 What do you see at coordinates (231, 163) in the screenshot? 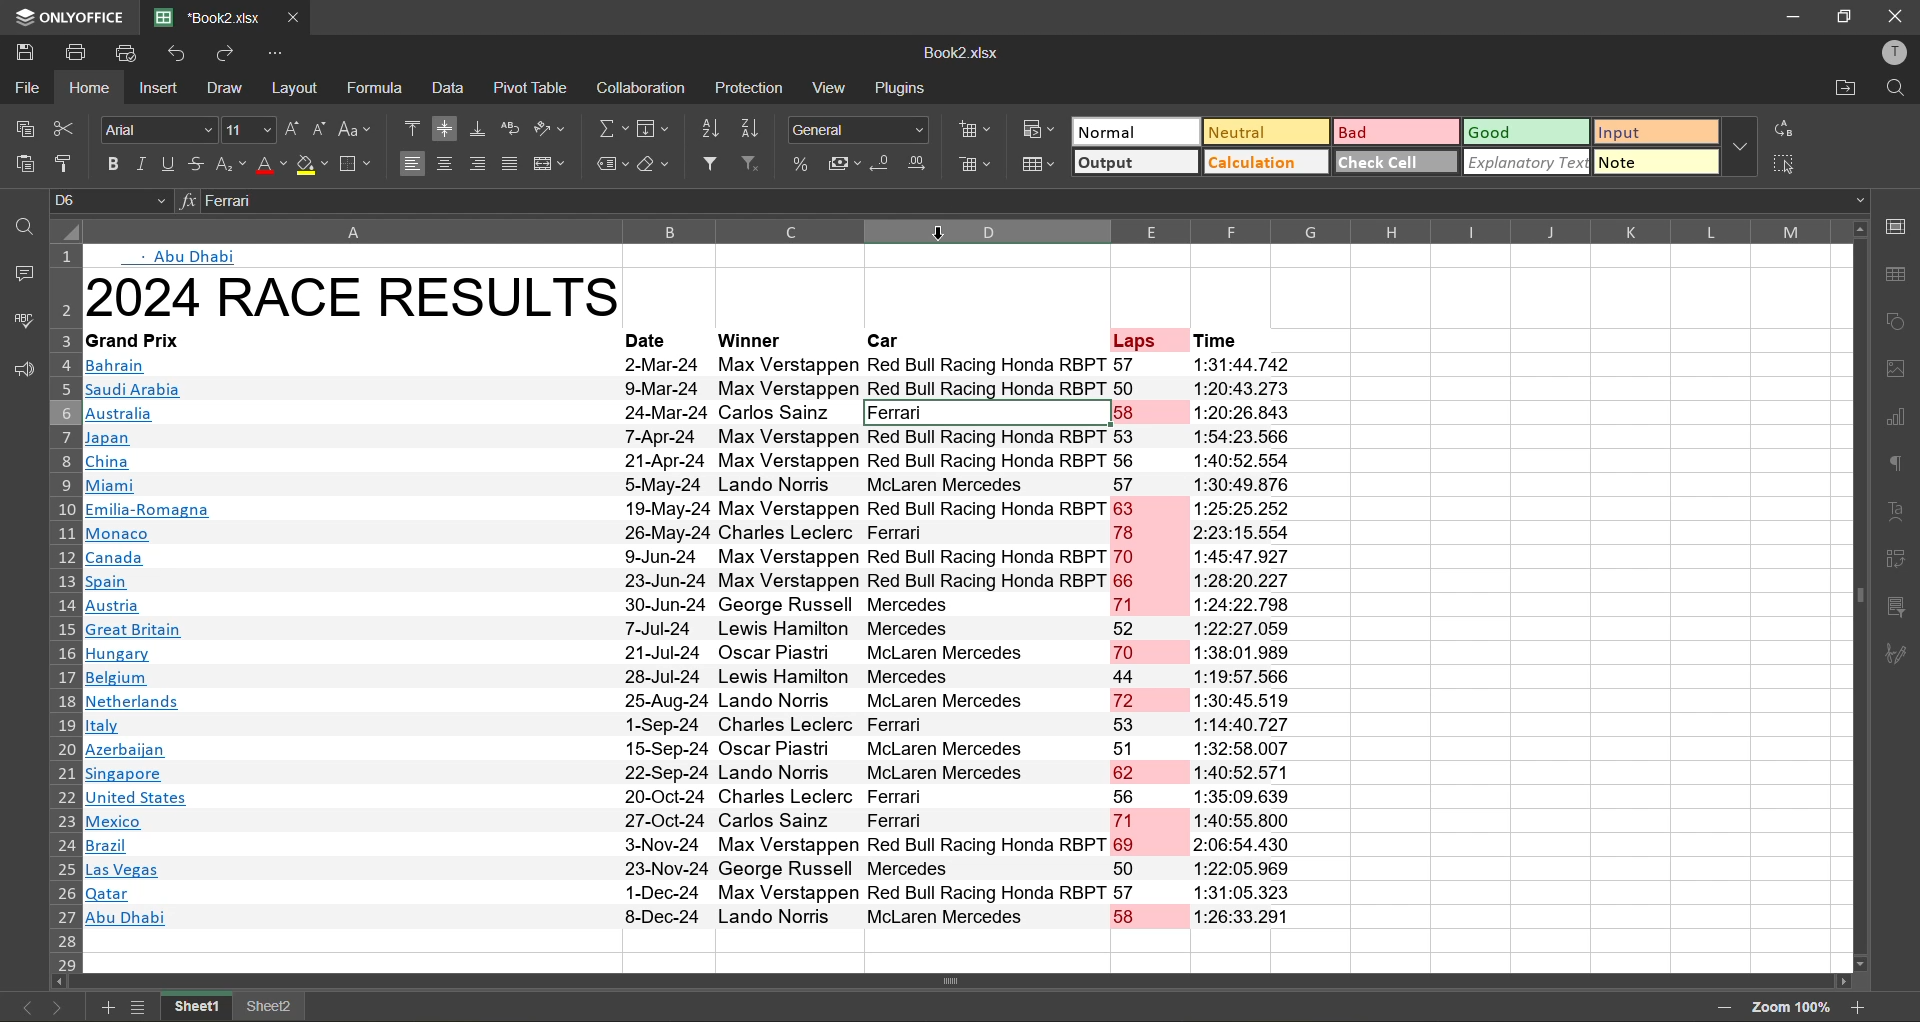
I see `sub\superscript` at bounding box center [231, 163].